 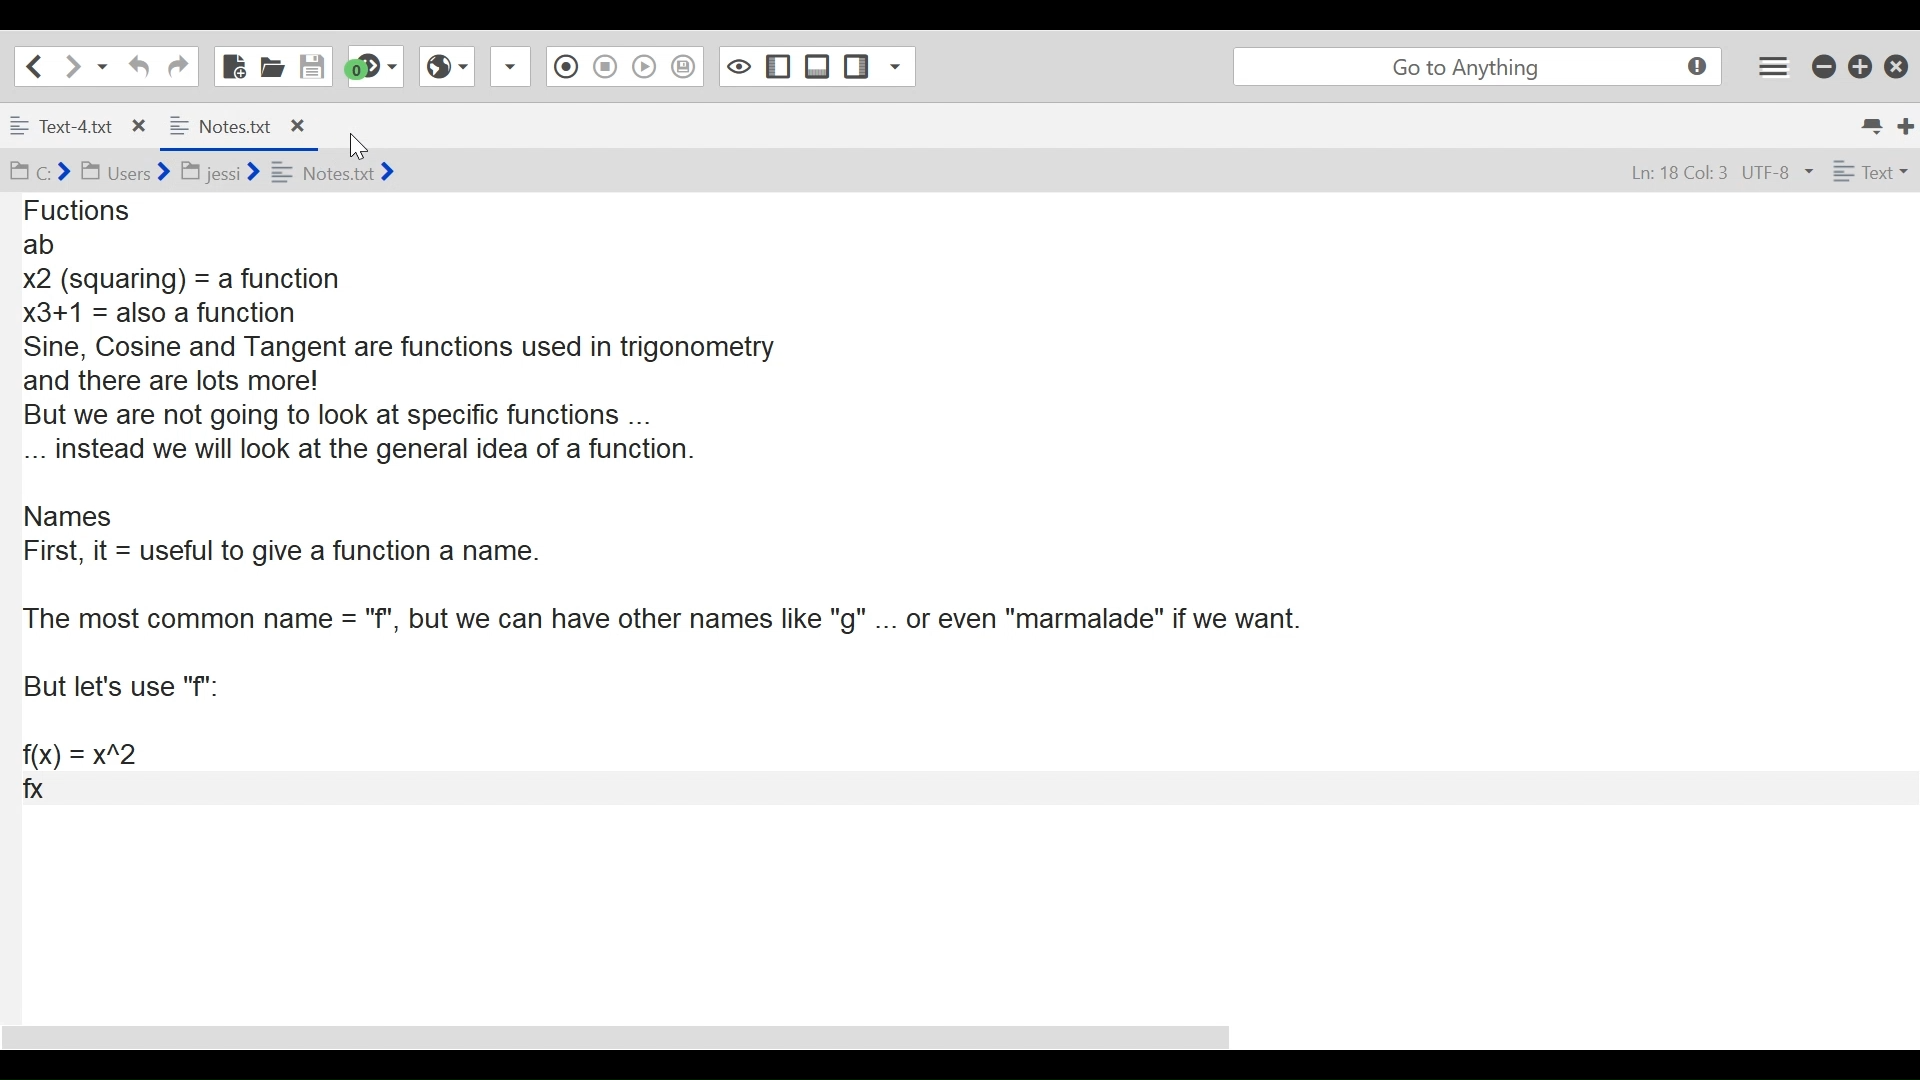 I want to click on Show/Hide Right Pane , so click(x=857, y=66).